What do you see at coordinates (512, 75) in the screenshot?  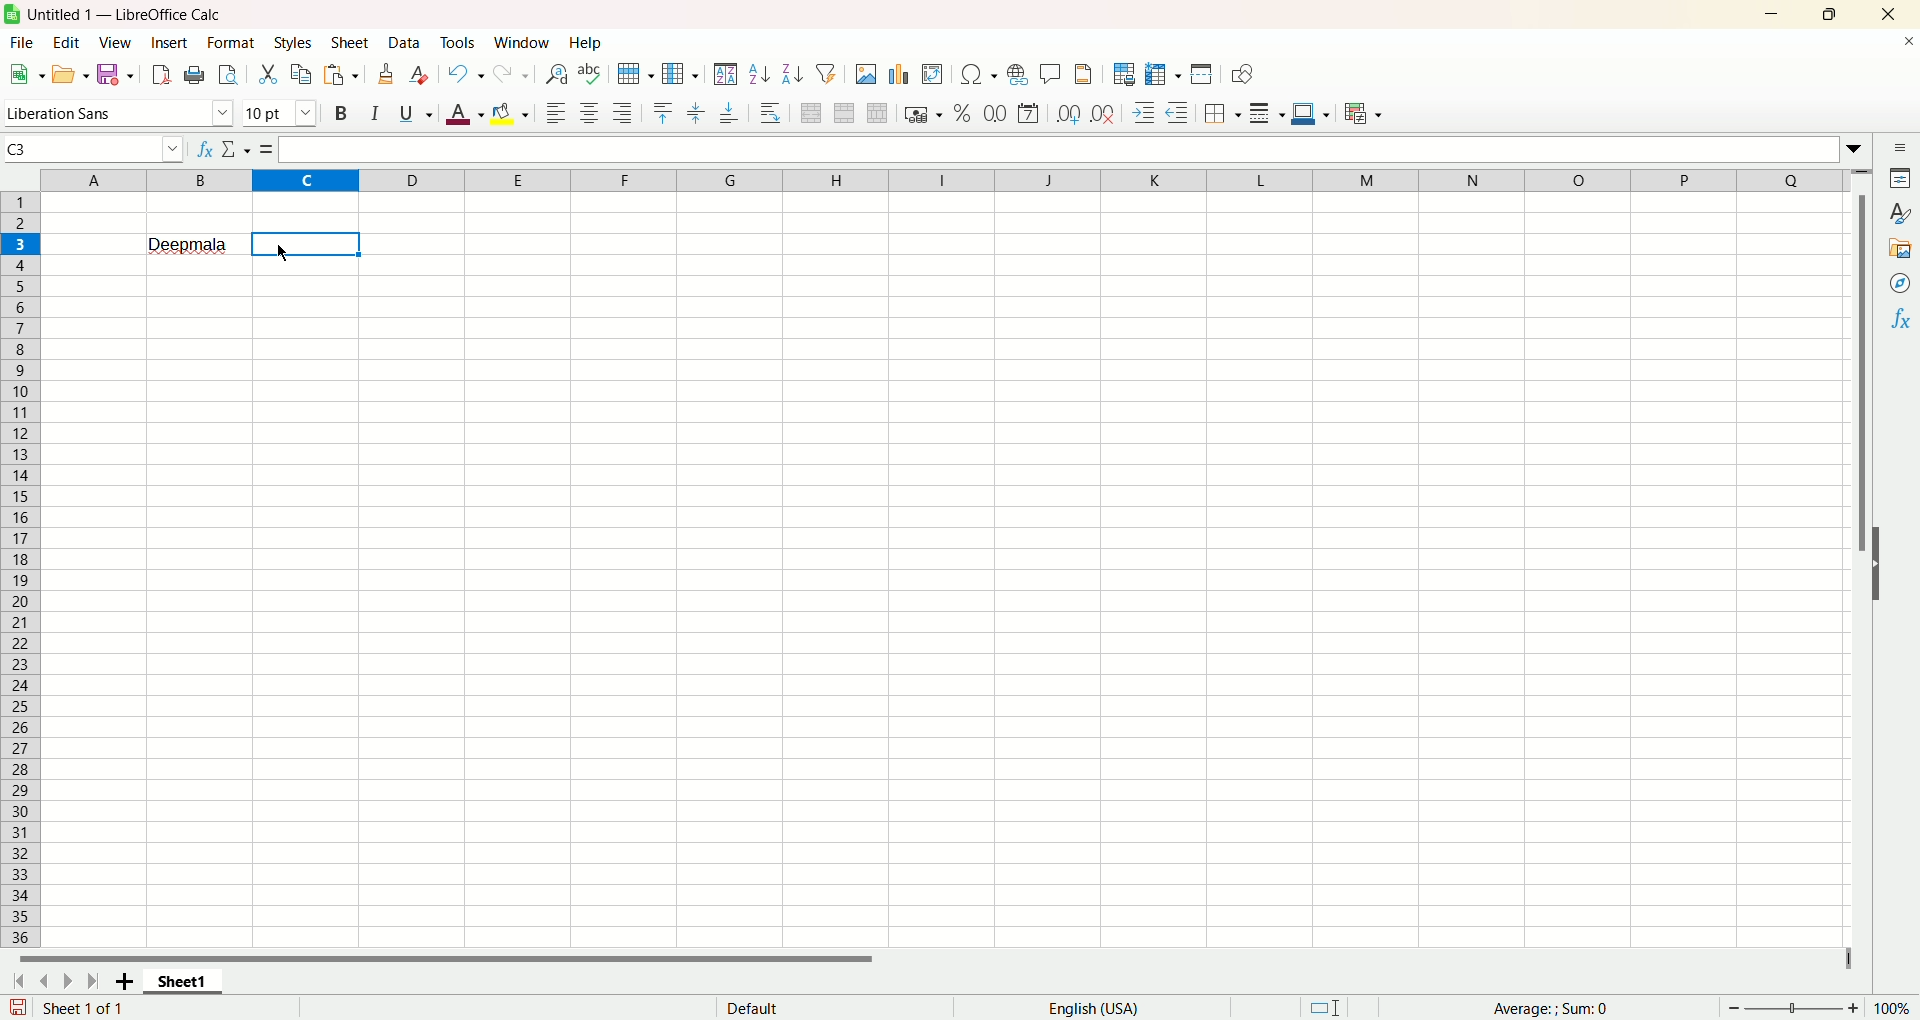 I see `Redo` at bounding box center [512, 75].